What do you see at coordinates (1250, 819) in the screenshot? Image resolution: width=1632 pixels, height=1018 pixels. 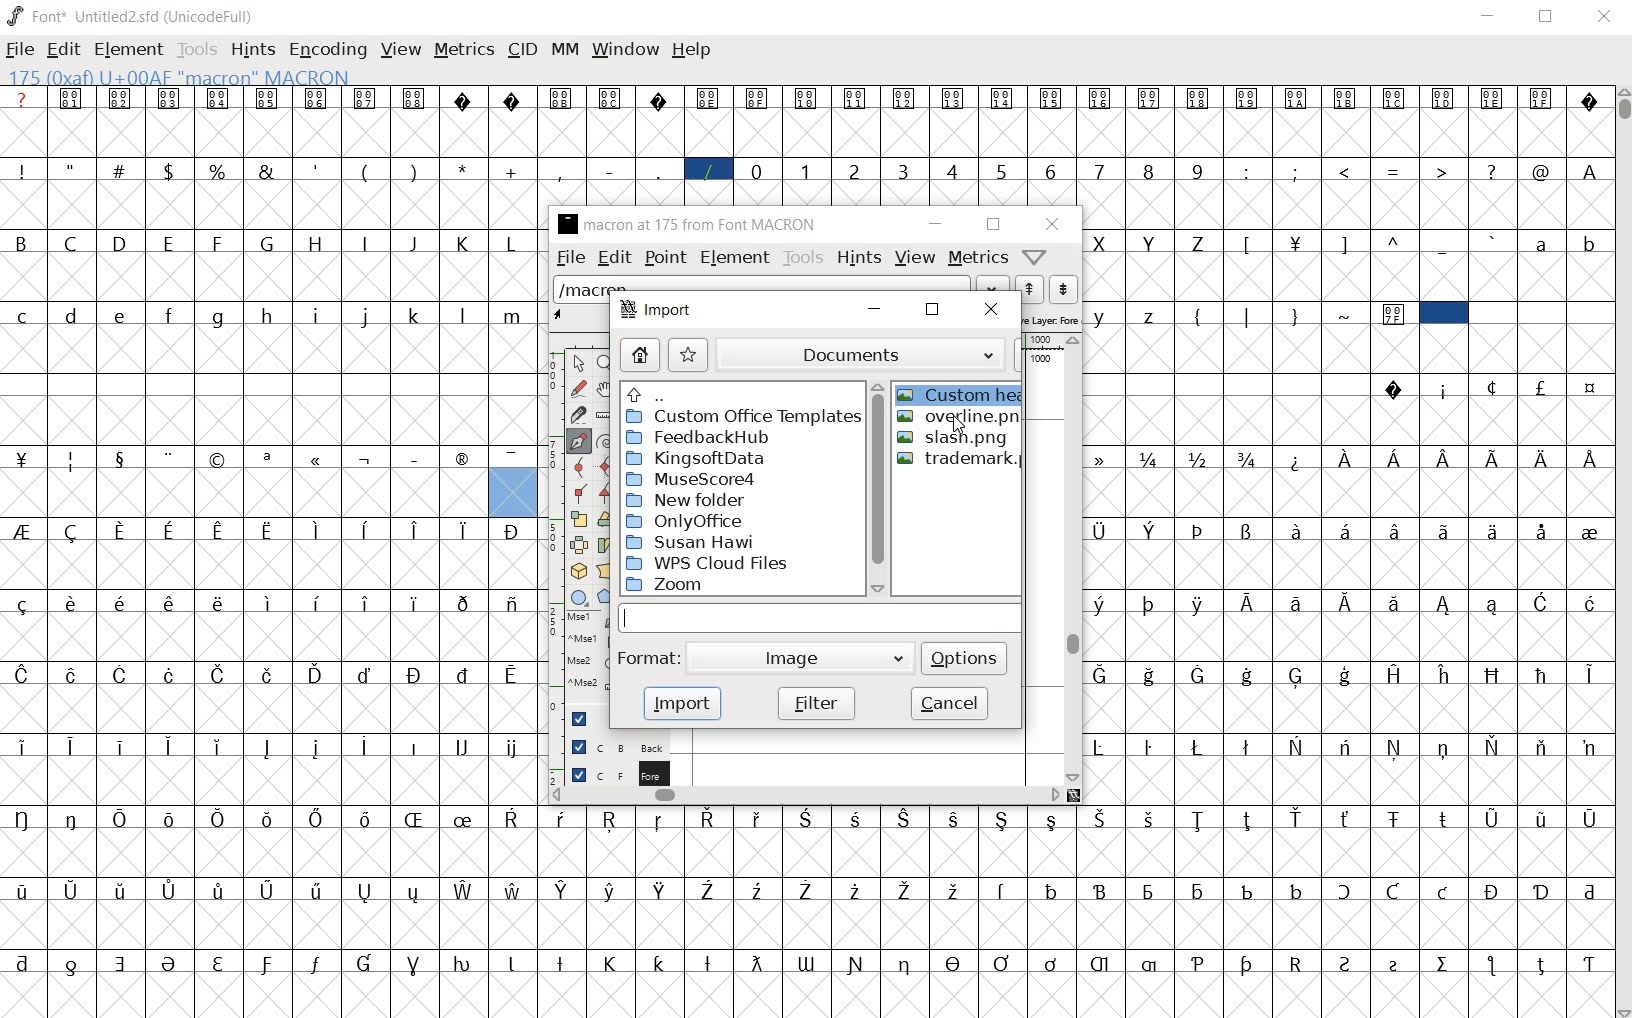 I see `Symbol` at bounding box center [1250, 819].